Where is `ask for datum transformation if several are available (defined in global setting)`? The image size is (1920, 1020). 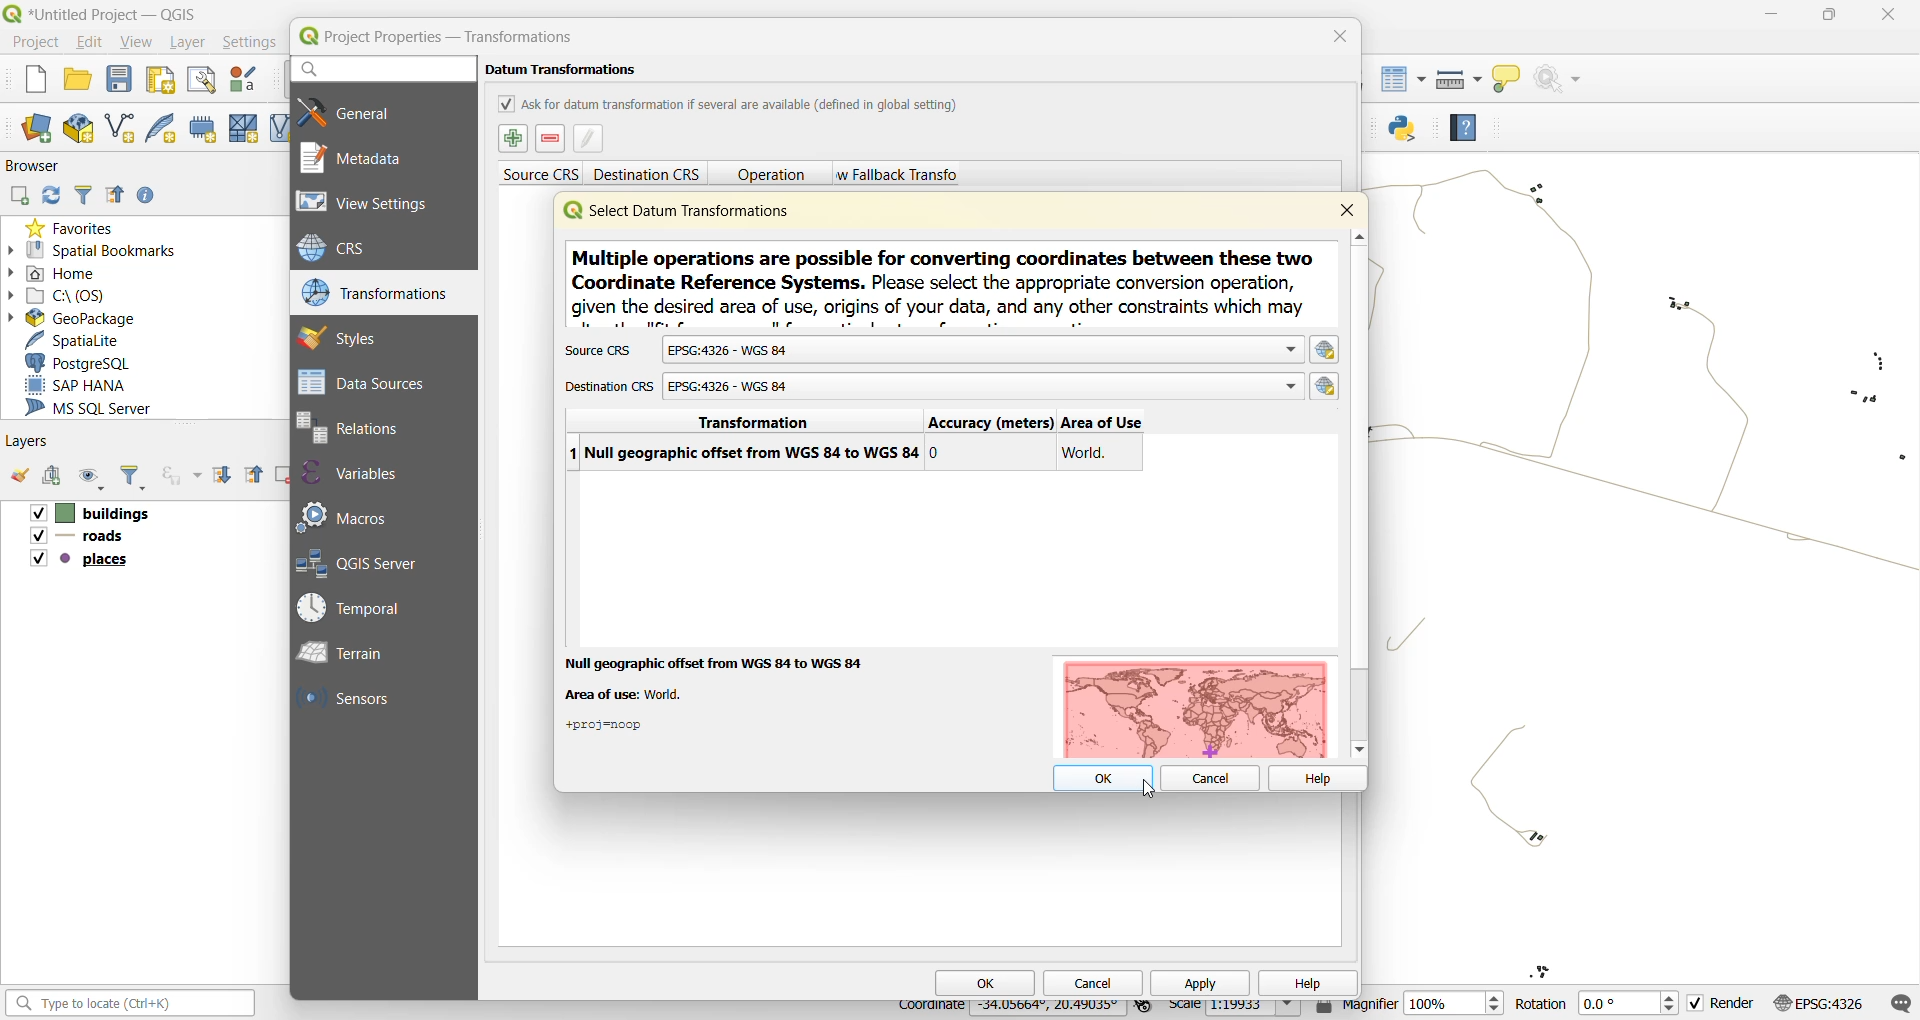
ask for datum transformation if several are available (defined in global setting) is located at coordinates (729, 103).